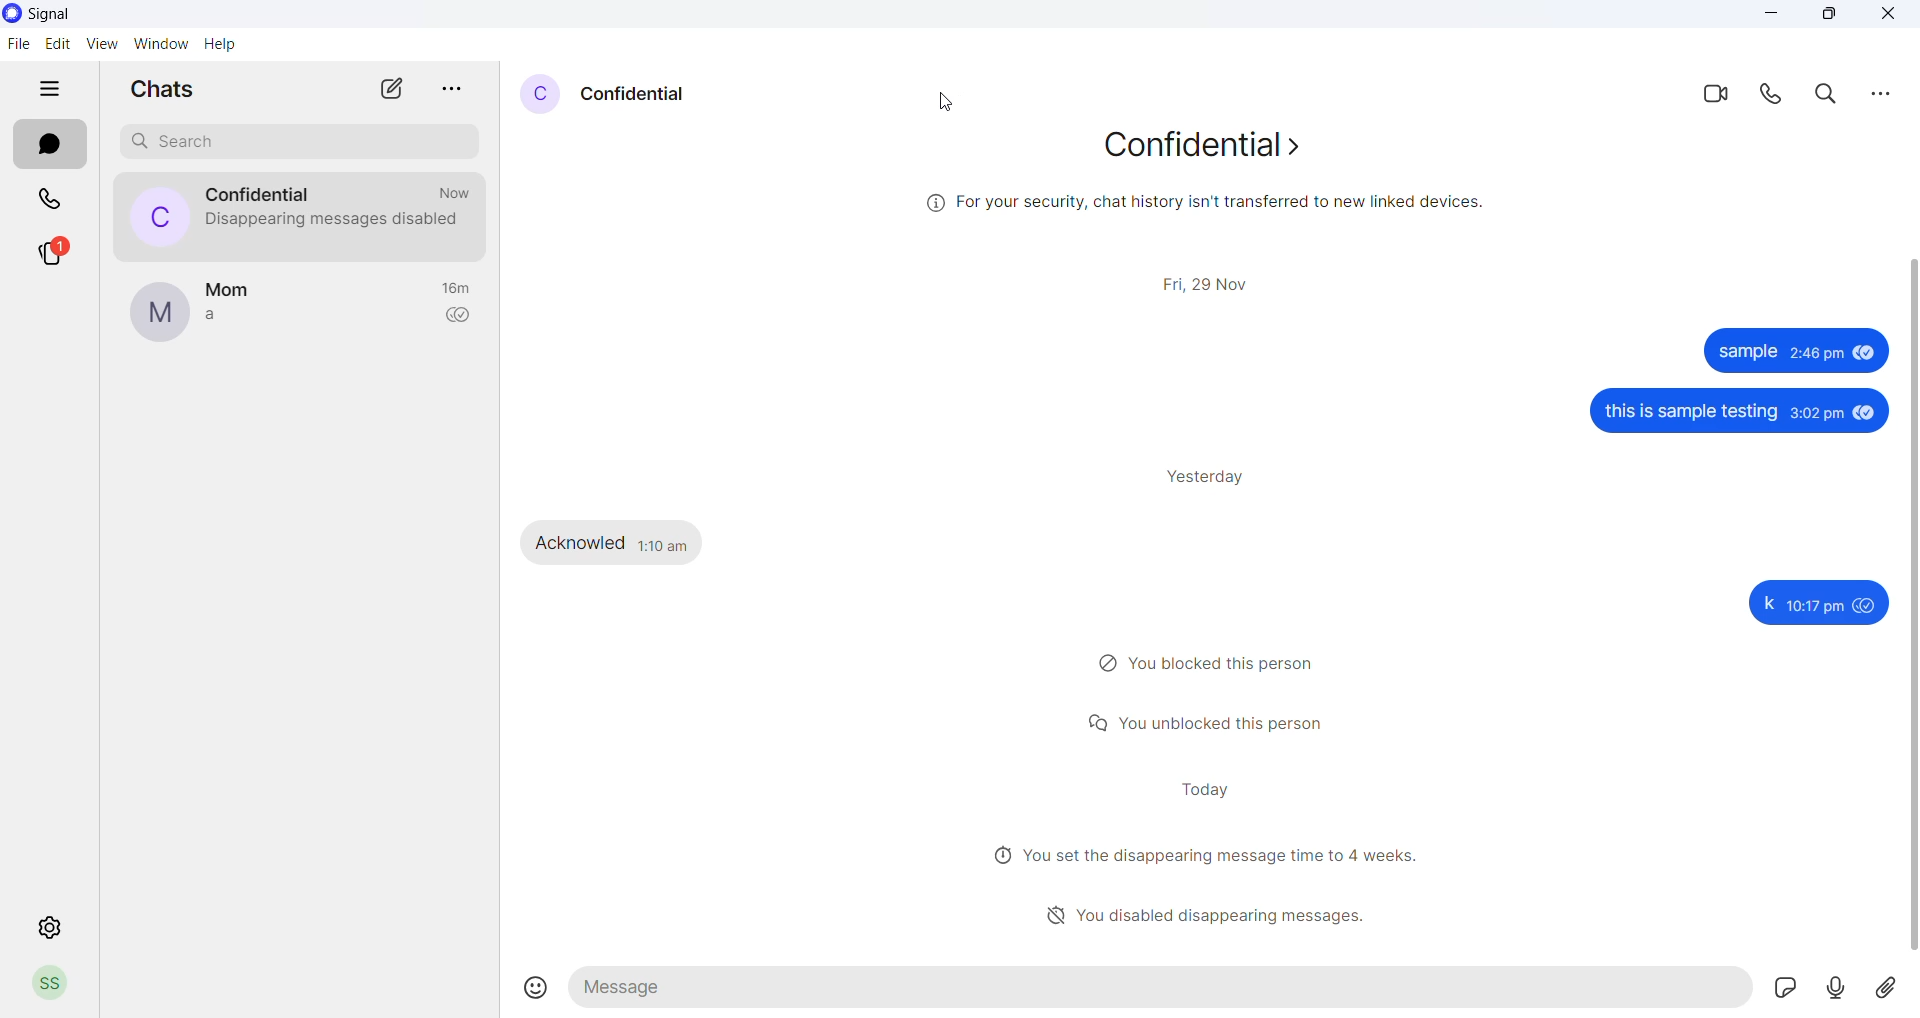 The width and height of the screenshot is (1920, 1018). Describe the element at coordinates (460, 289) in the screenshot. I see `last message timeframe` at that location.